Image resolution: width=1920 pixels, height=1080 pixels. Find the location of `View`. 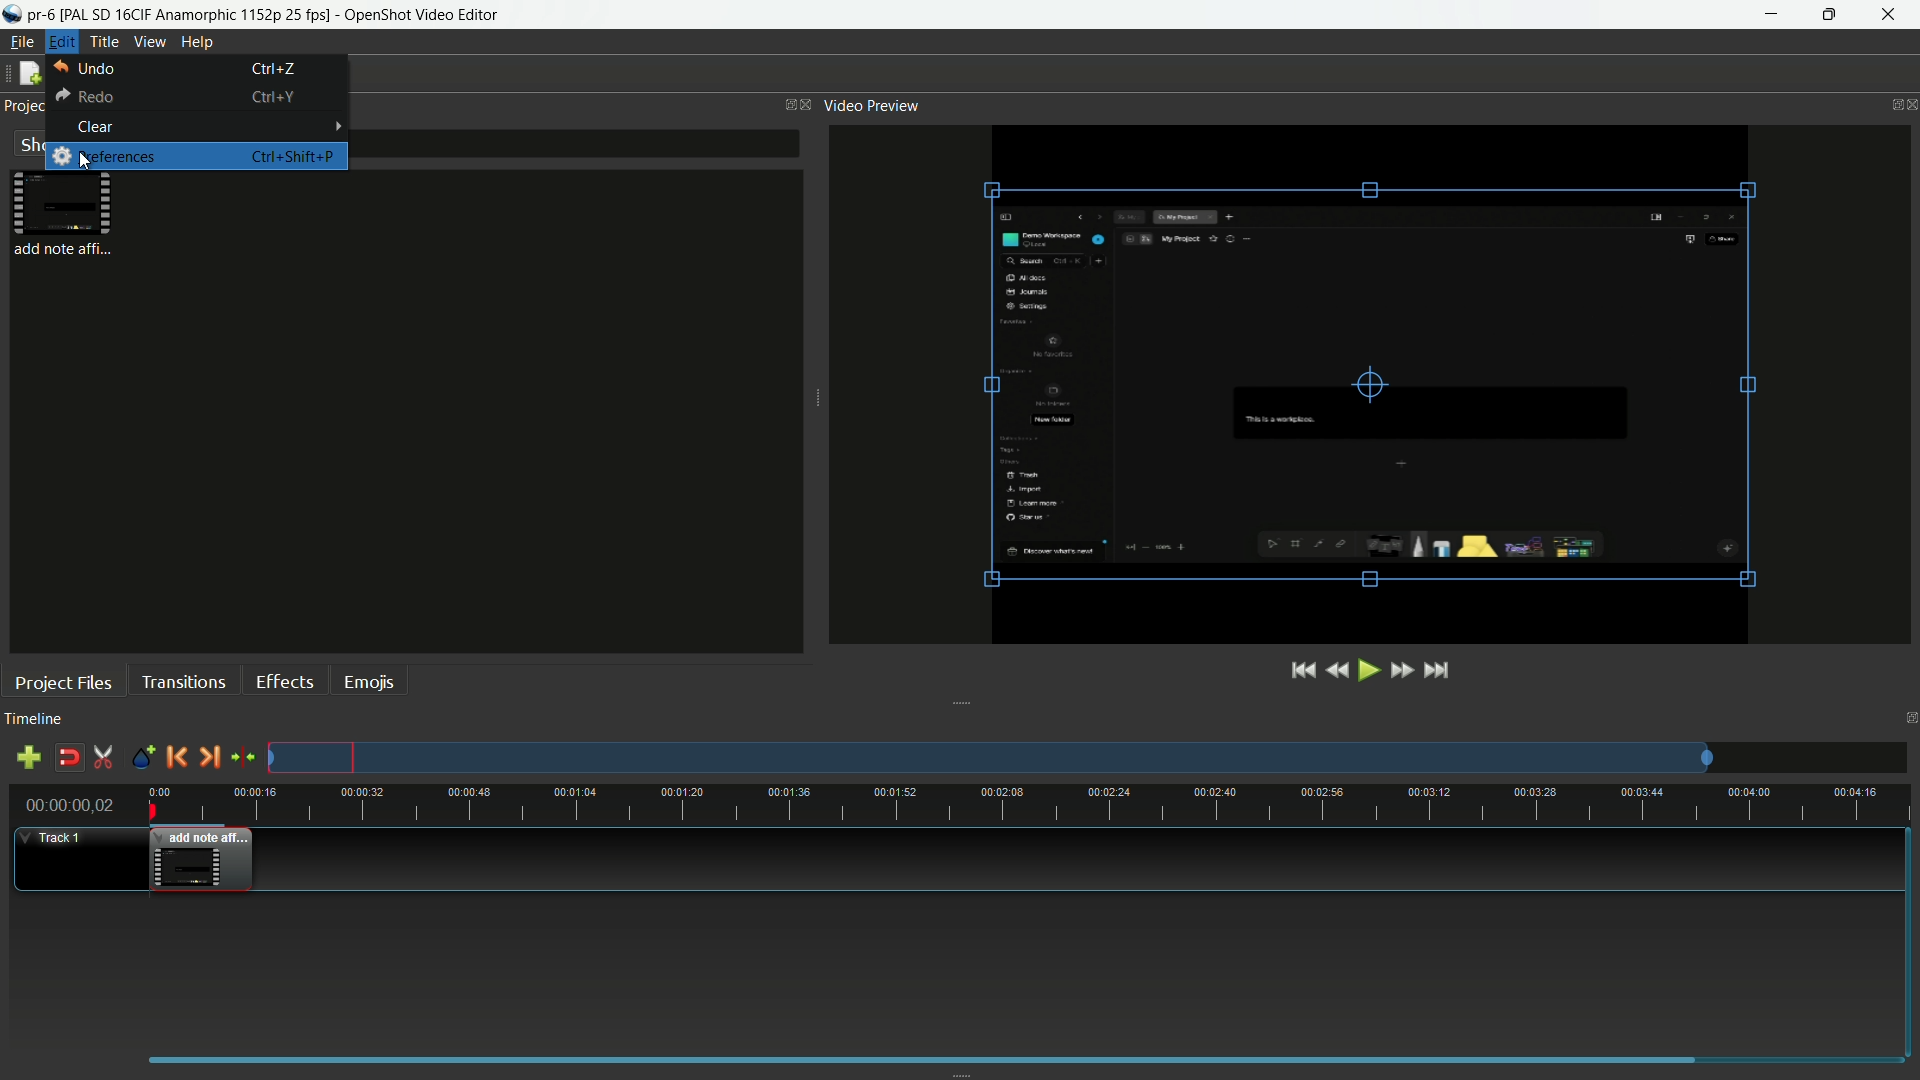

View is located at coordinates (152, 44).